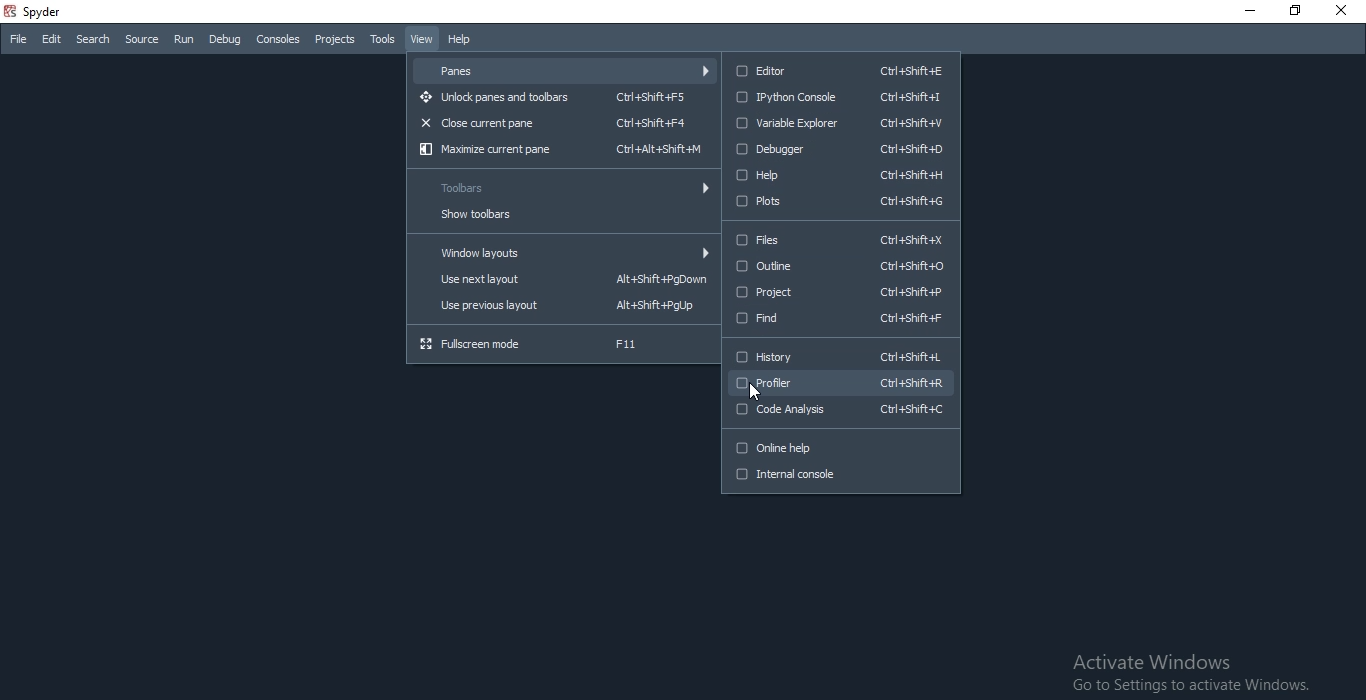  I want to click on Use next layout, so click(559, 279).